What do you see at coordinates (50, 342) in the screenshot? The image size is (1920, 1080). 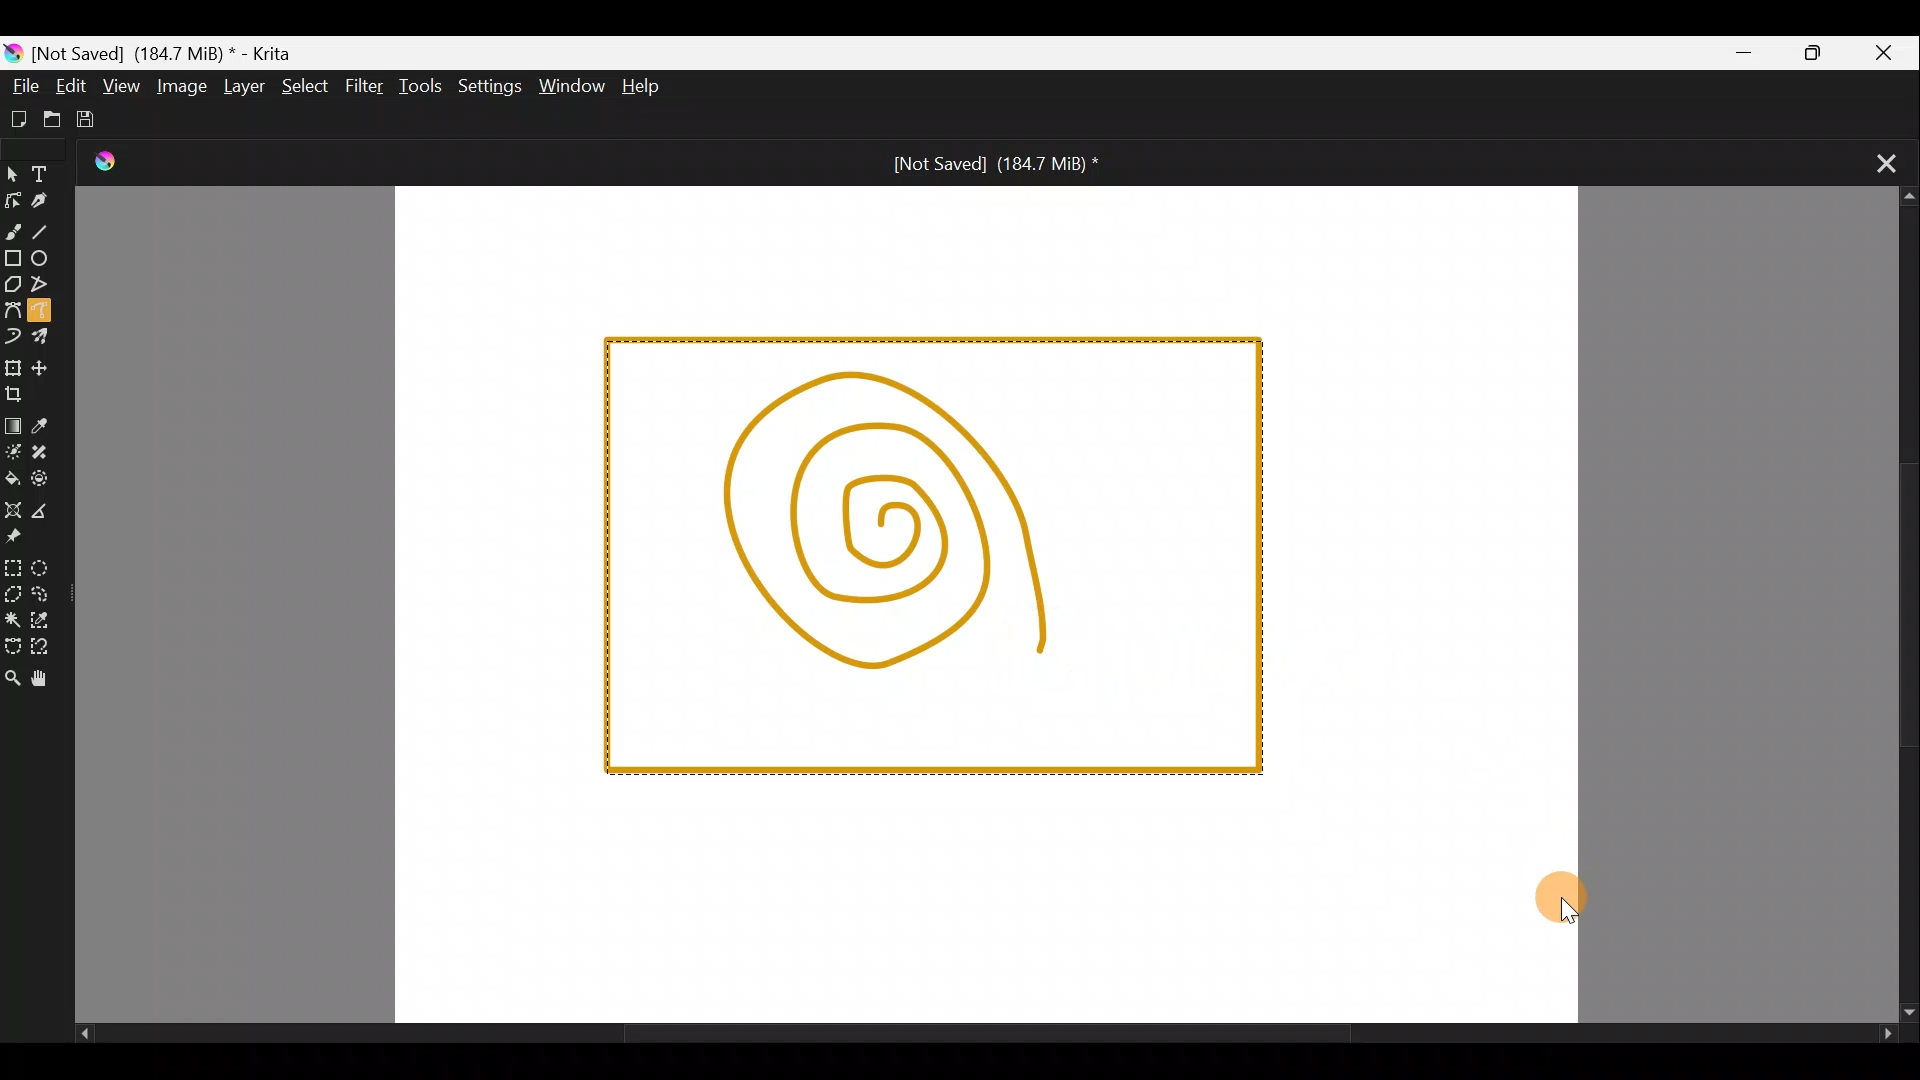 I see `Multibrush tool` at bounding box center [50, 342].